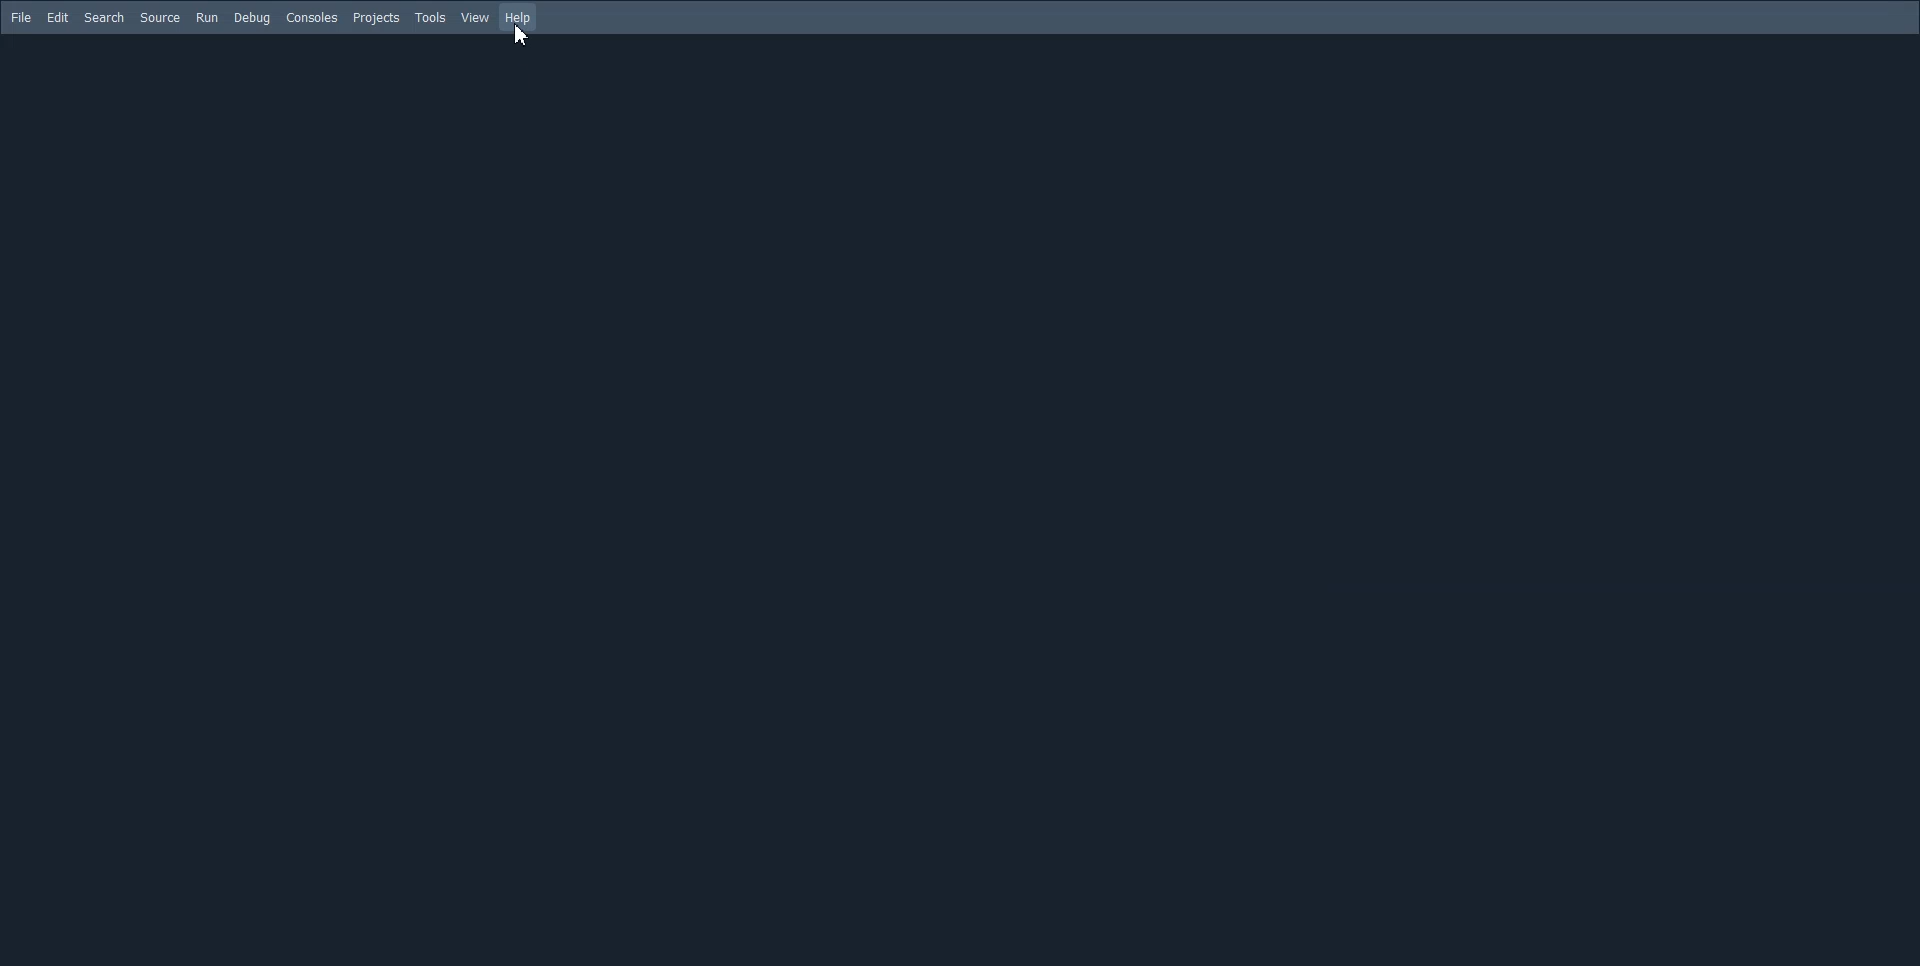  Describe the element at coordinates (524, 37) in the screenshot. I see `cursor` at that location.